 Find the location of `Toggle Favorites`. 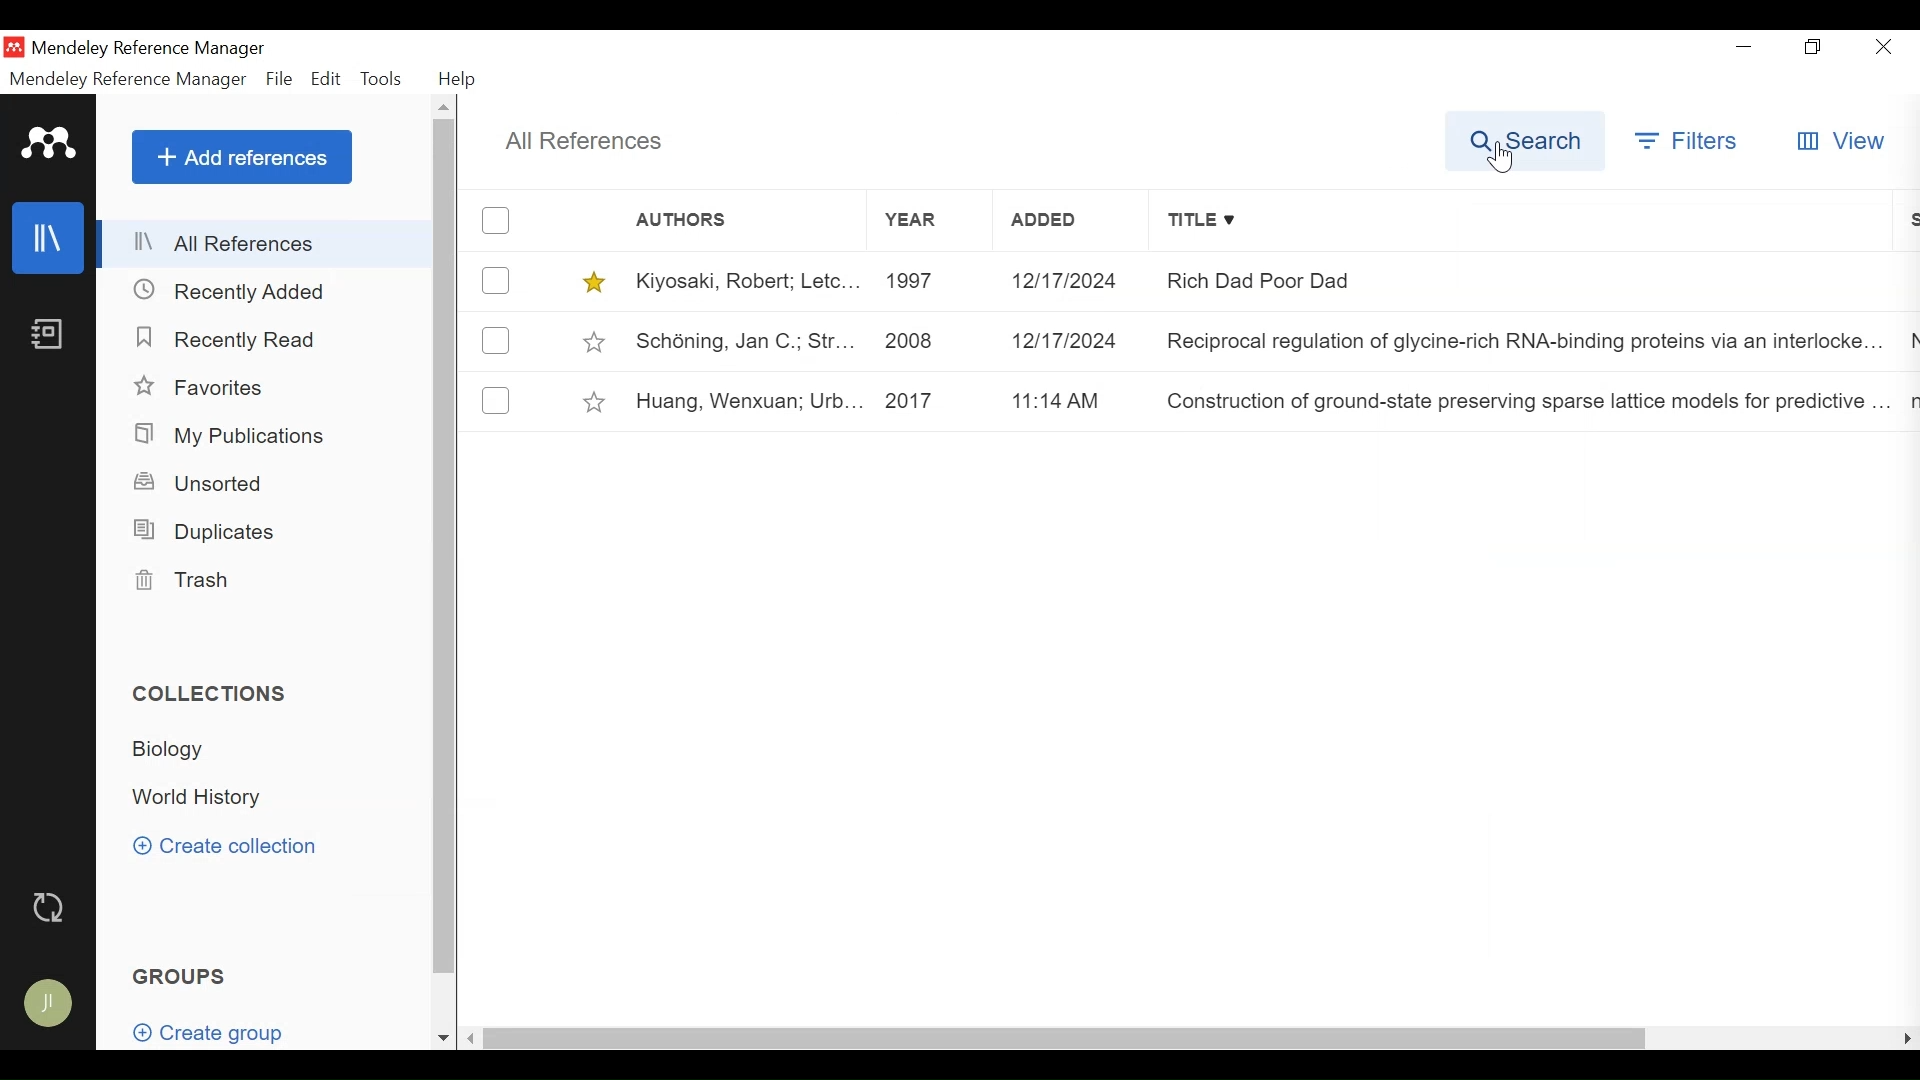

Toggle Favorites is located at coordinates (595, 339).